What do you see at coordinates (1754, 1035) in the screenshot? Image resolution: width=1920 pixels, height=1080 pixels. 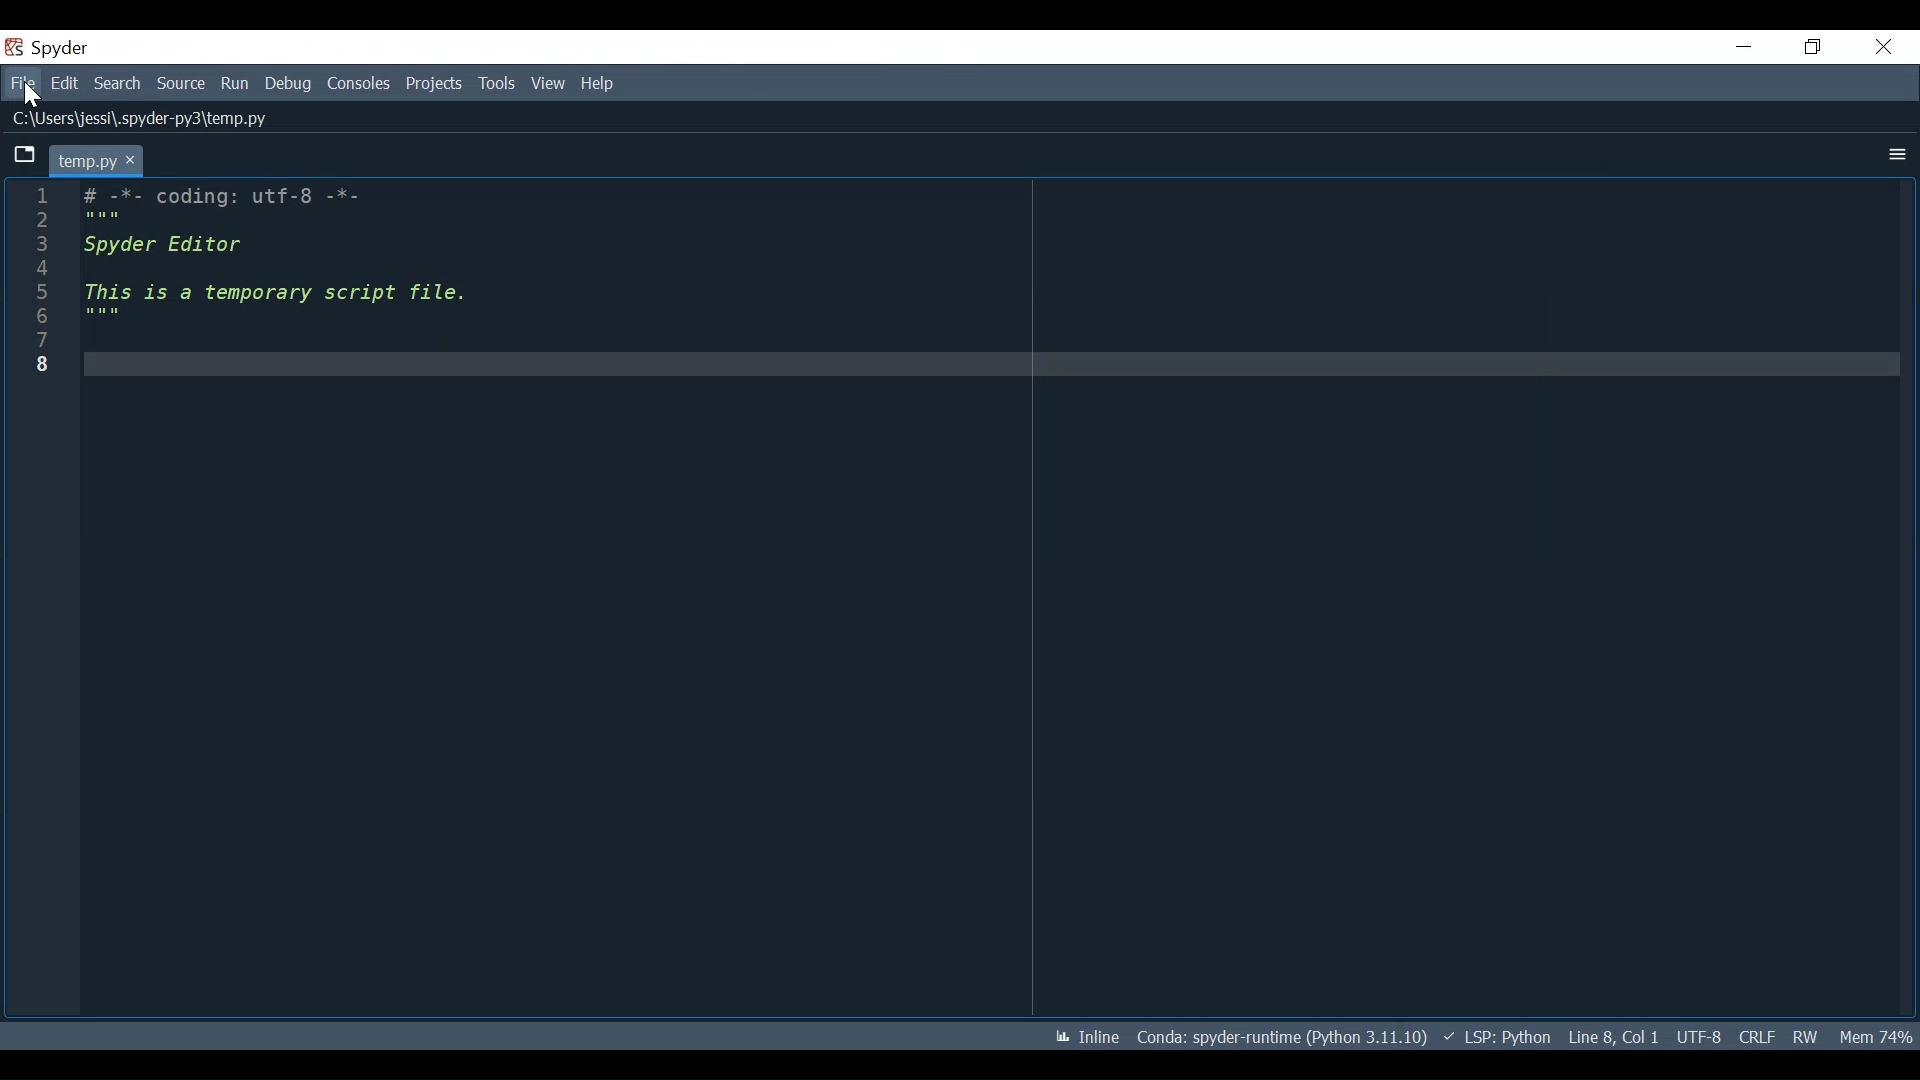 I see `File EQL Status` at bounding box center [1754, 1035].